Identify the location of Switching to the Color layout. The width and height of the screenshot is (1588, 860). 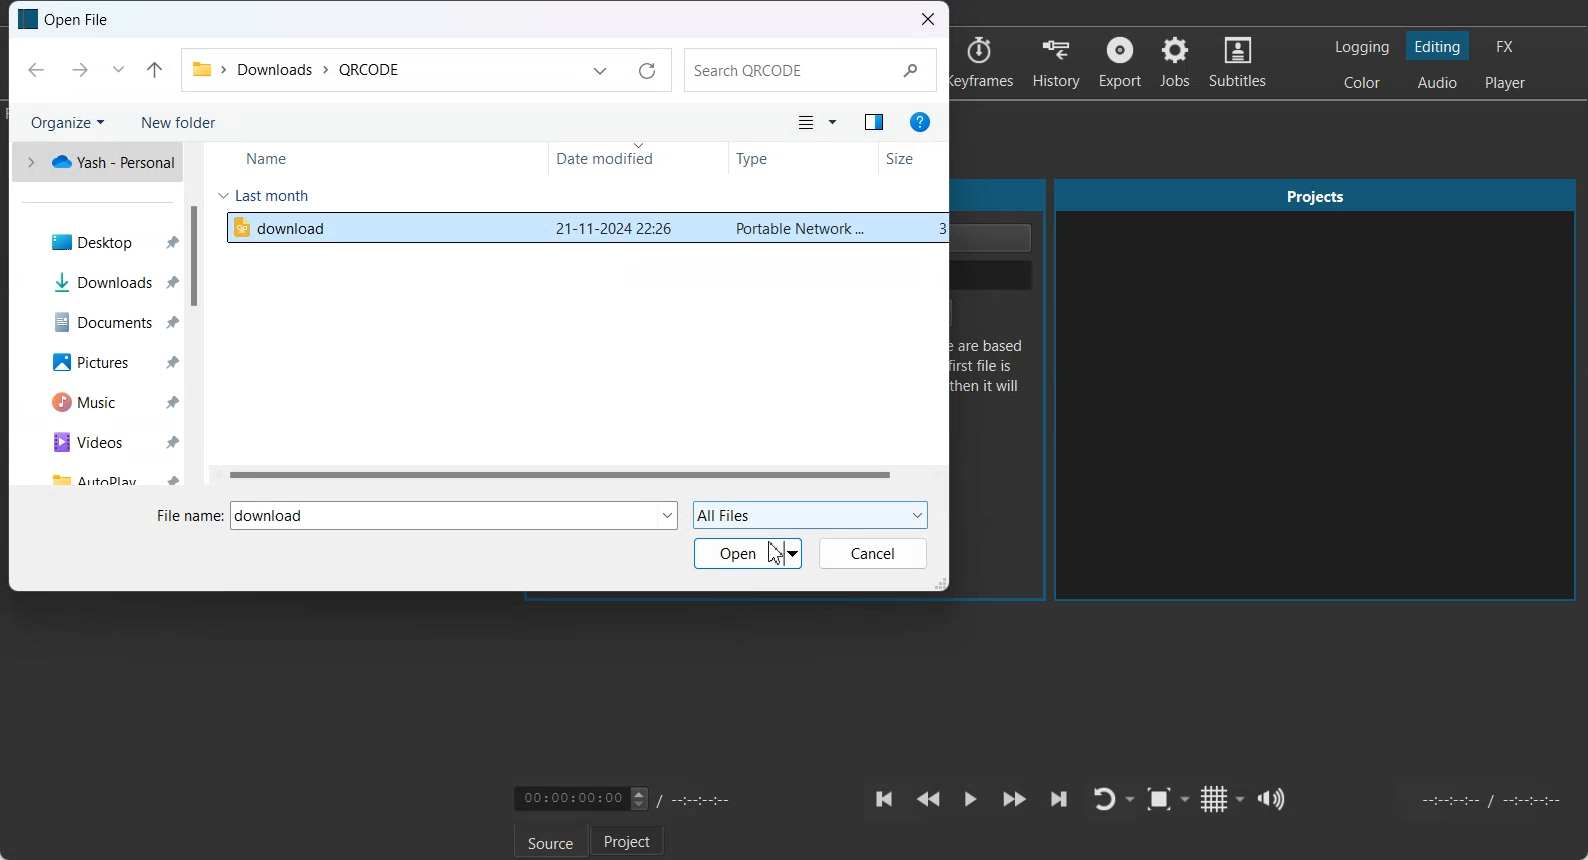
(1362, 83).